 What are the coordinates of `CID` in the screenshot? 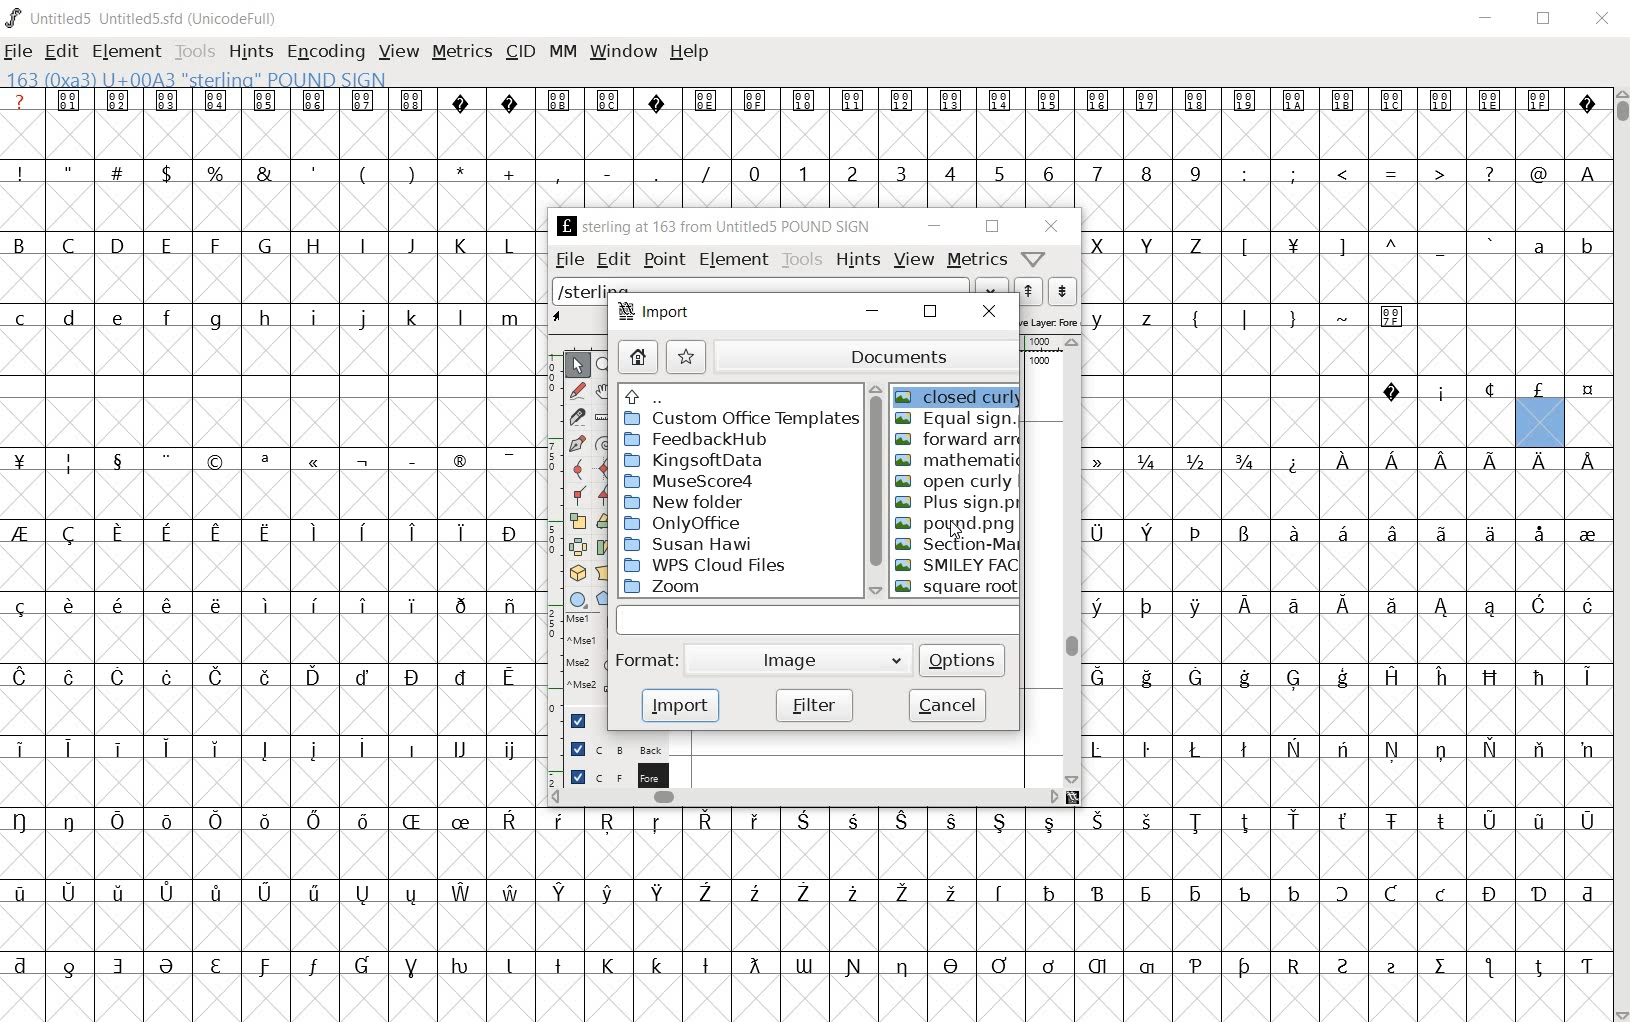 It's located at (520, 53).